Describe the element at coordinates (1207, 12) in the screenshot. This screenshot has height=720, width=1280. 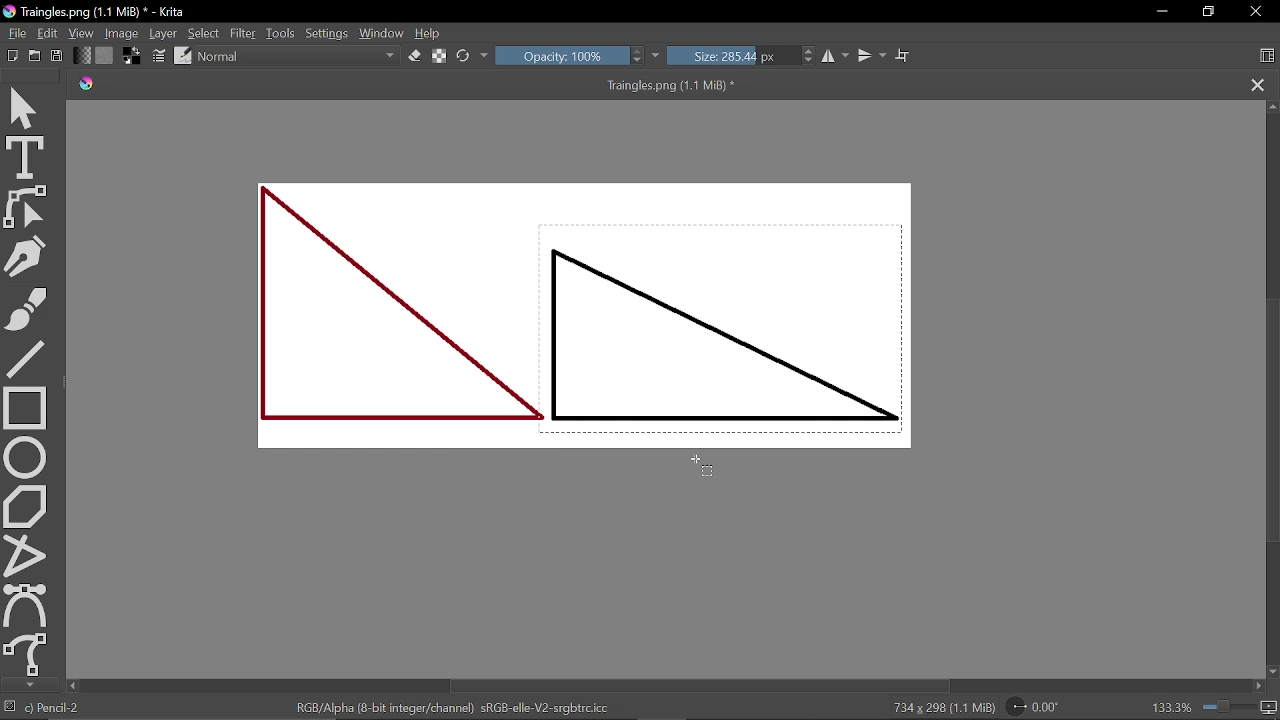
I see `Restore down` at that location.